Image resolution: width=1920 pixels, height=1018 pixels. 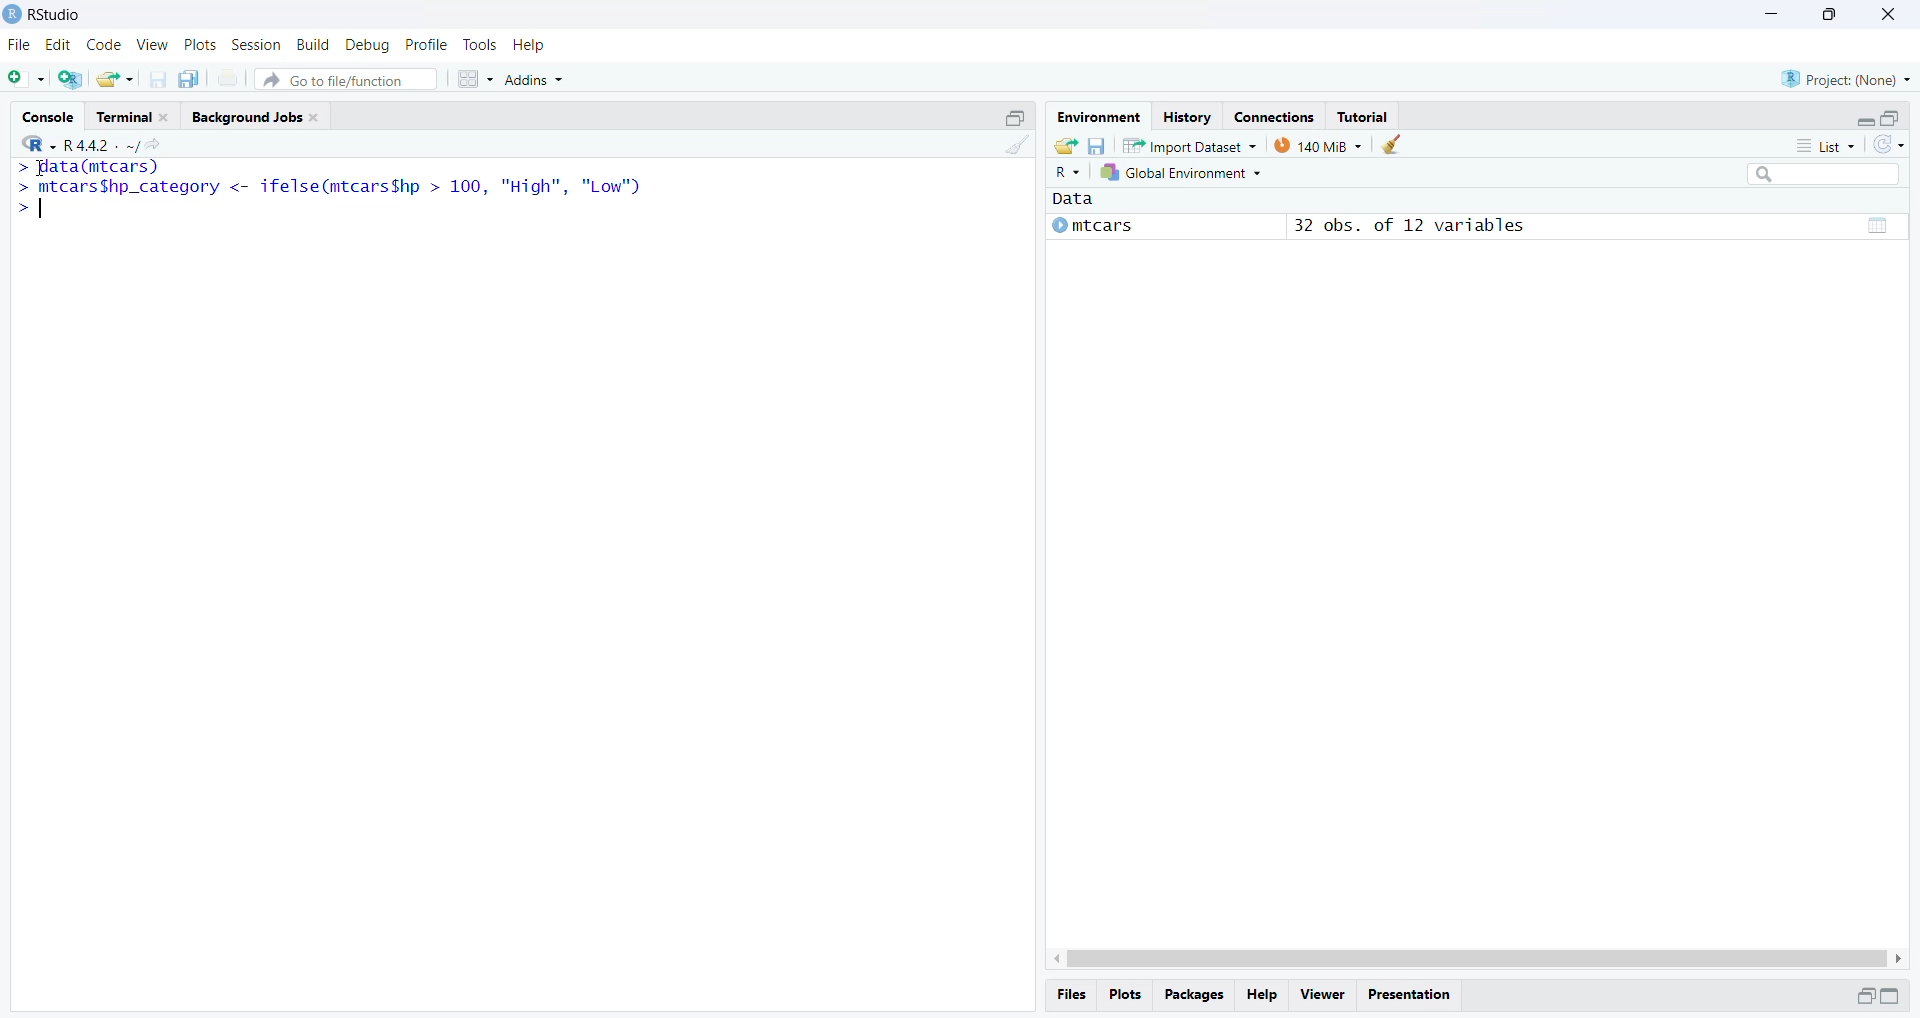 I want to click on Packages, so click(x=1195, y=996).